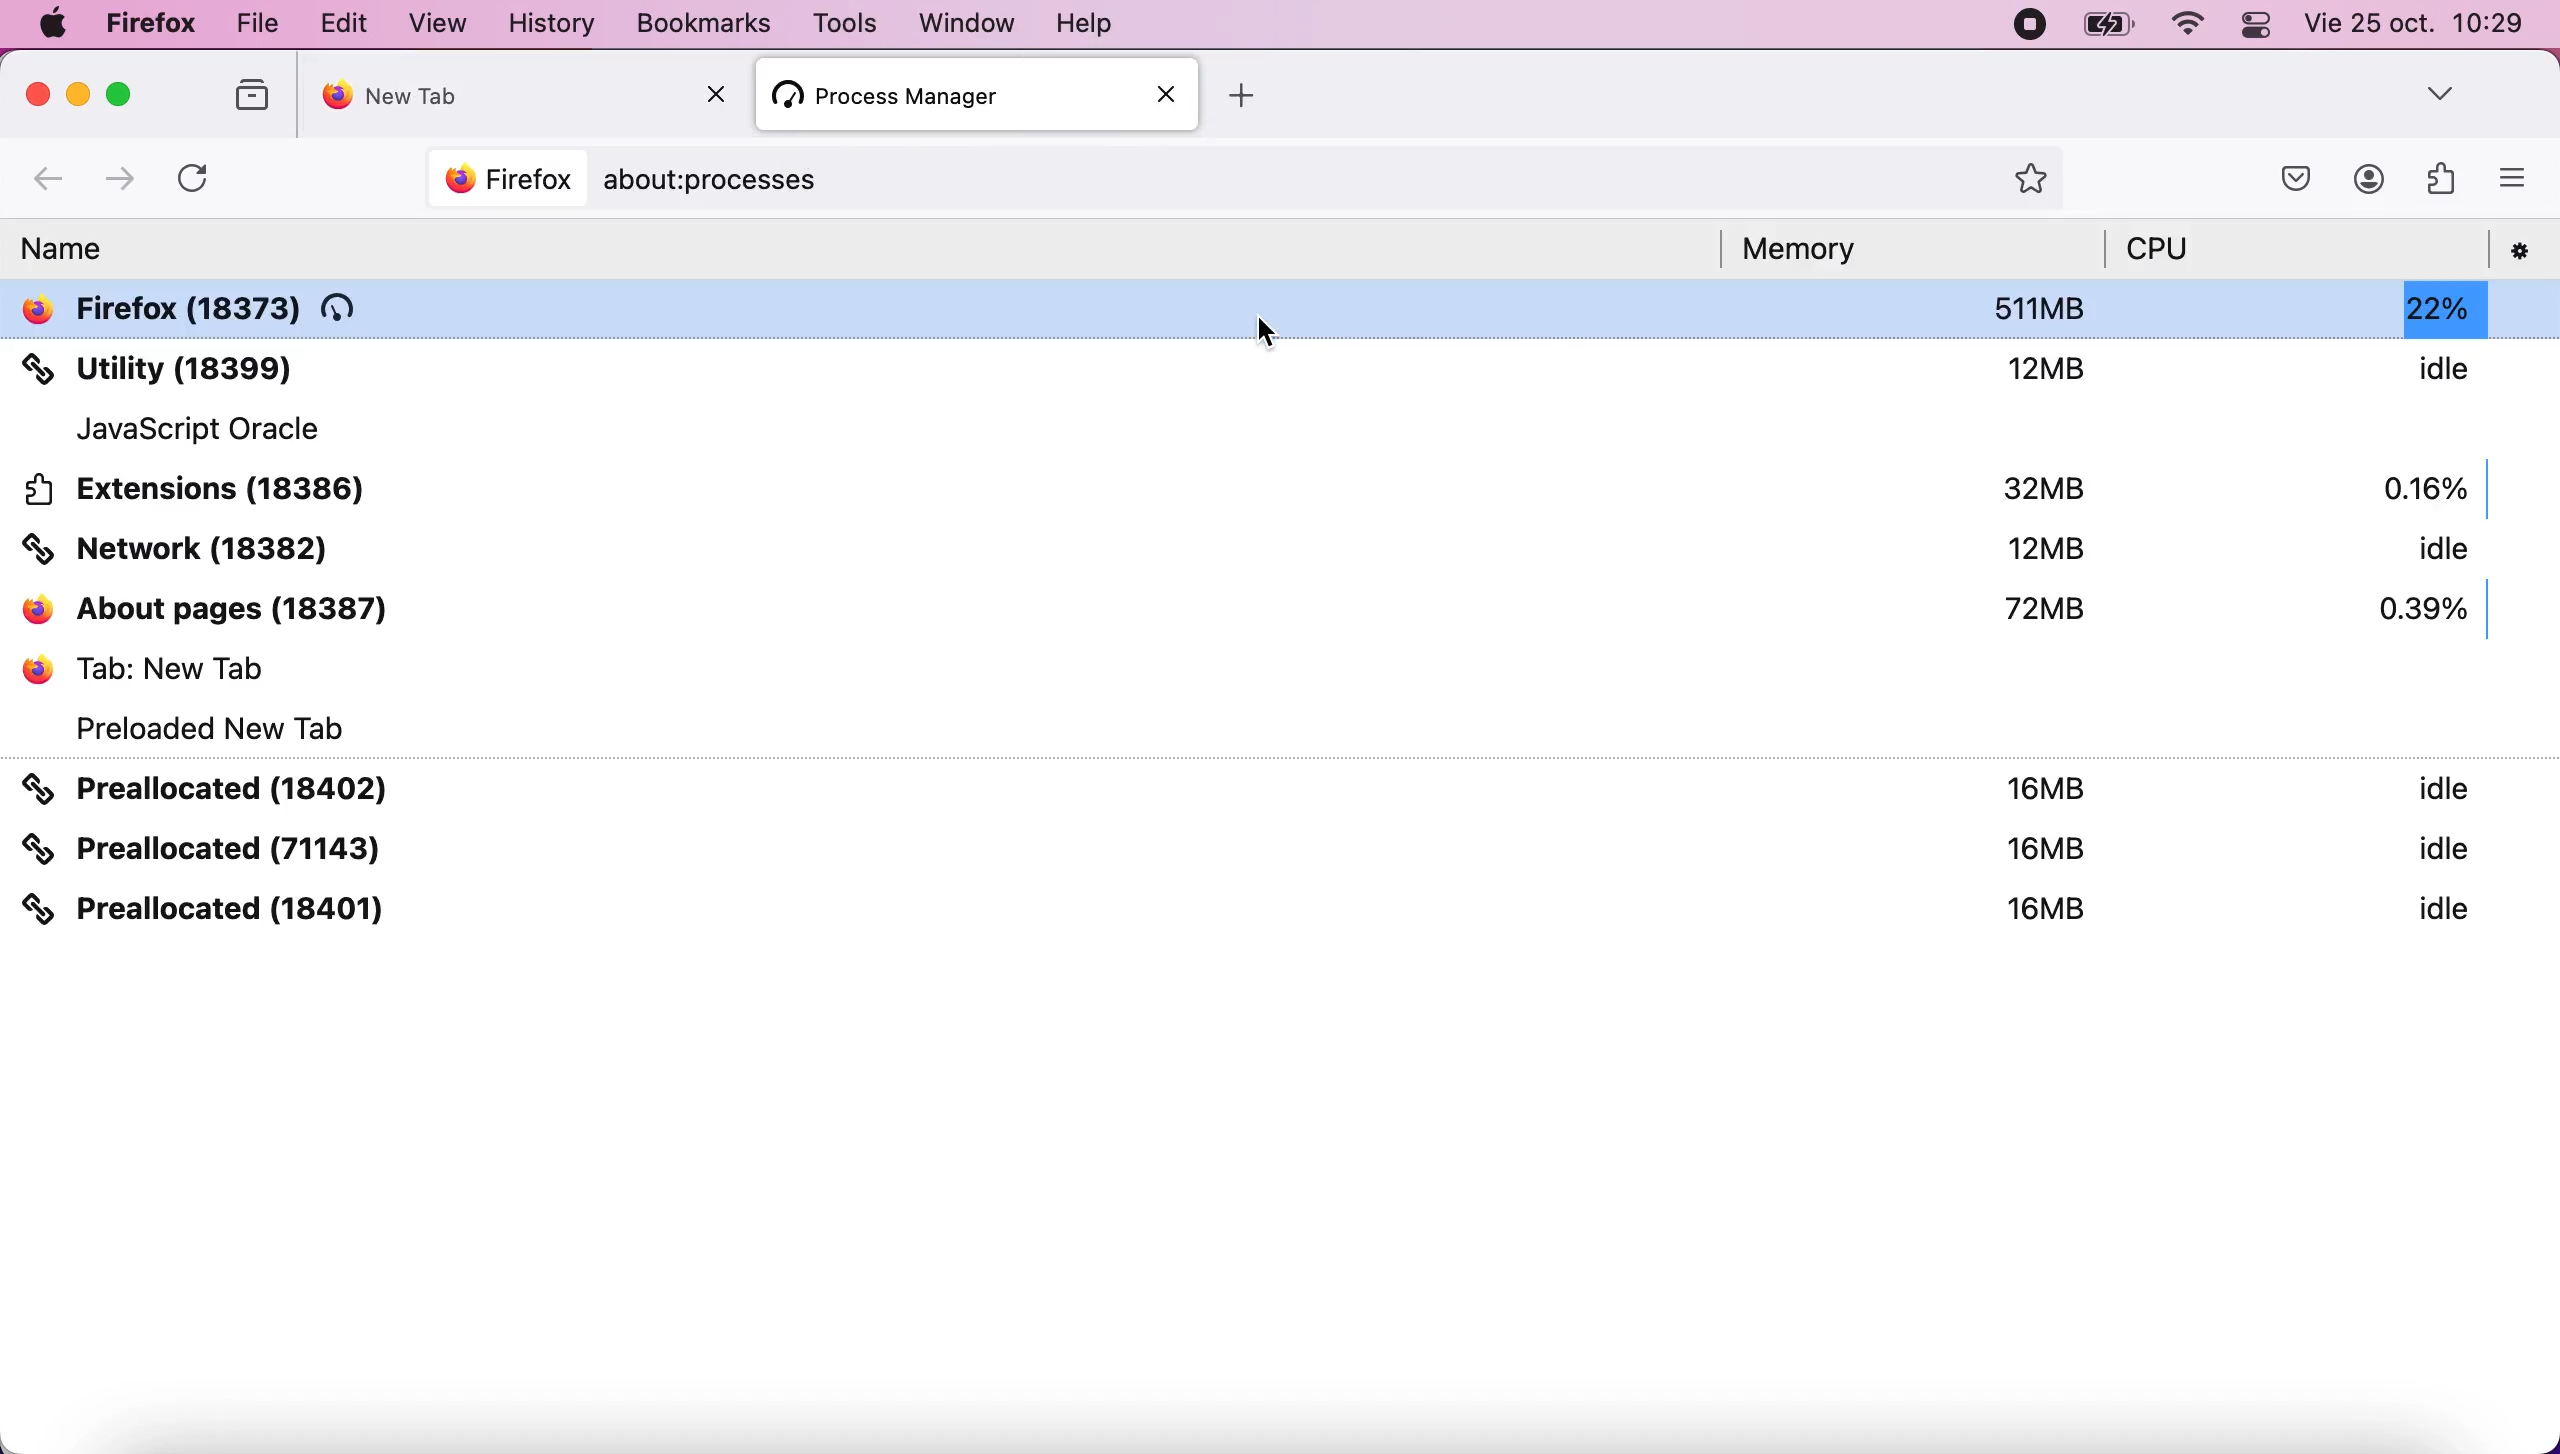 The width and height of the screenshot is (2560, 1454). I want to click on Close, so click(1171, 96).